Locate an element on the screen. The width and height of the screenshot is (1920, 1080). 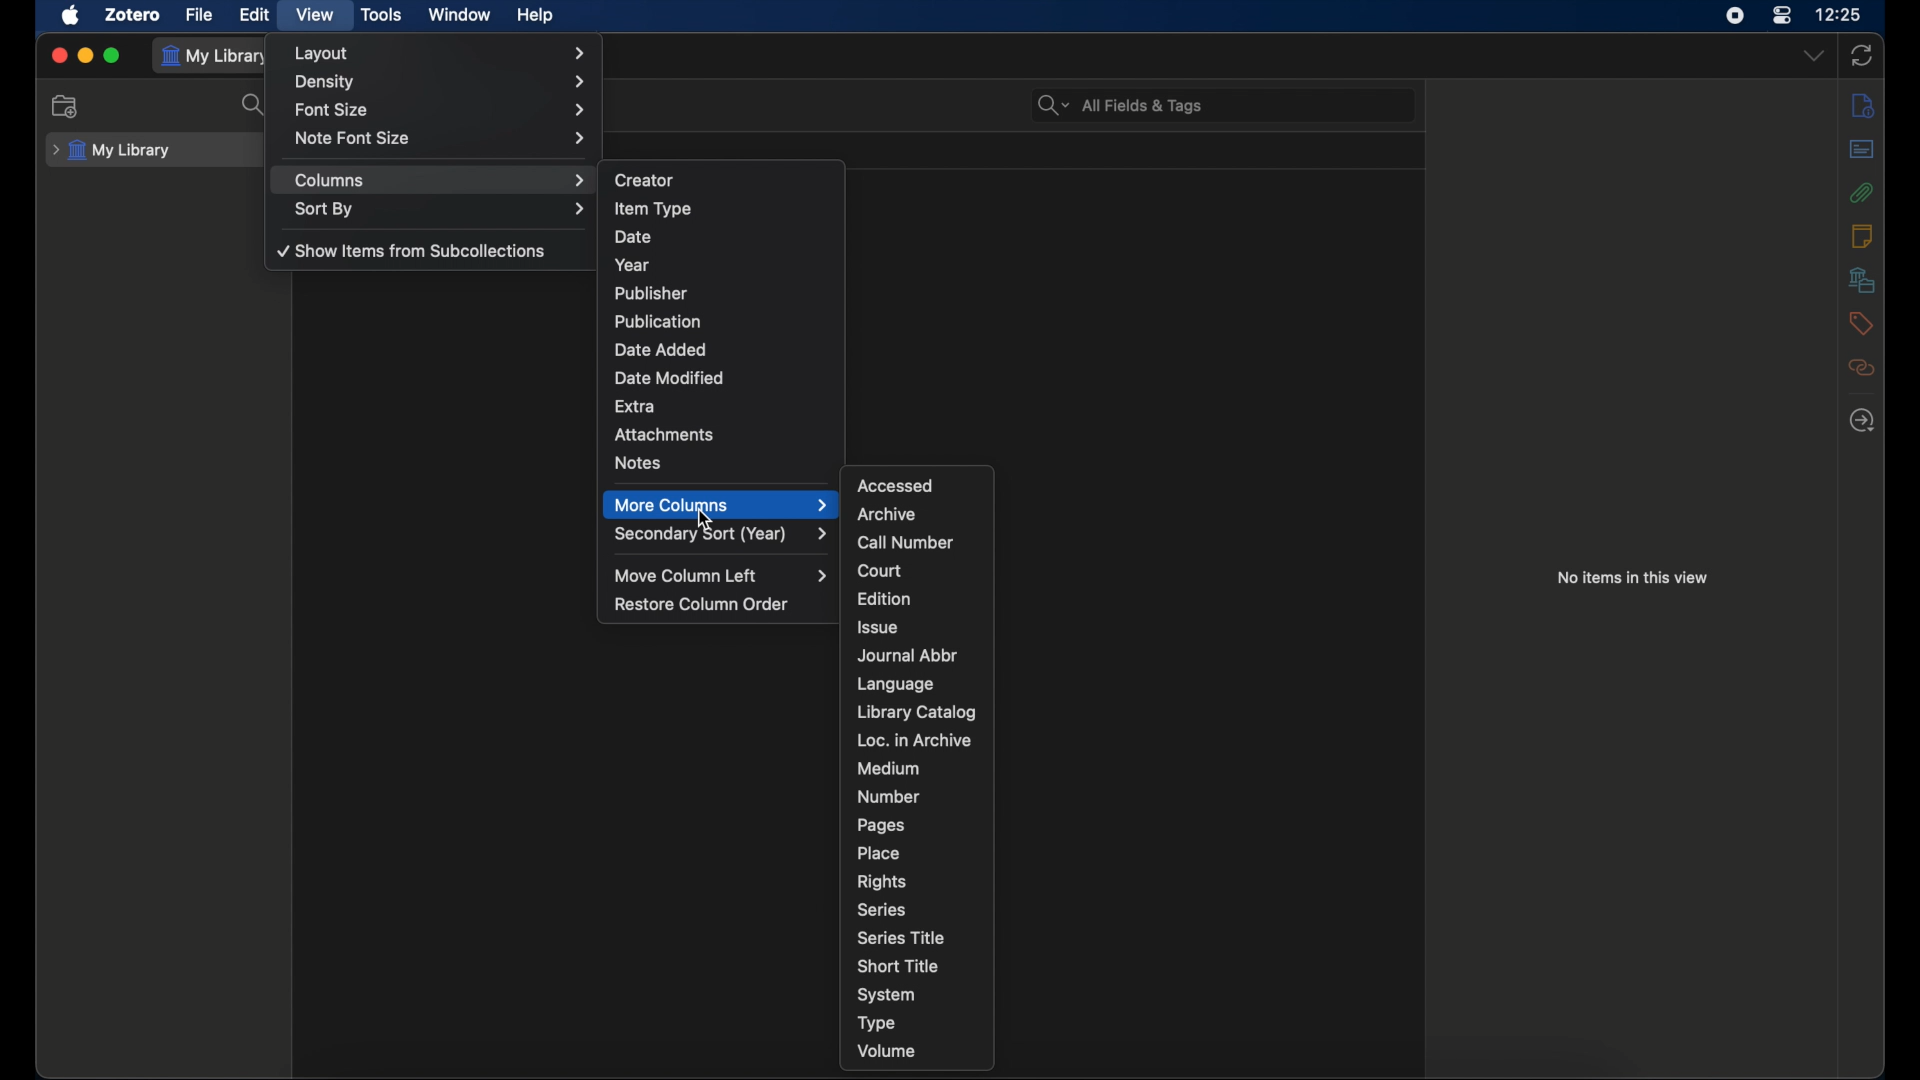
apple is located at coordinates (70, 16).